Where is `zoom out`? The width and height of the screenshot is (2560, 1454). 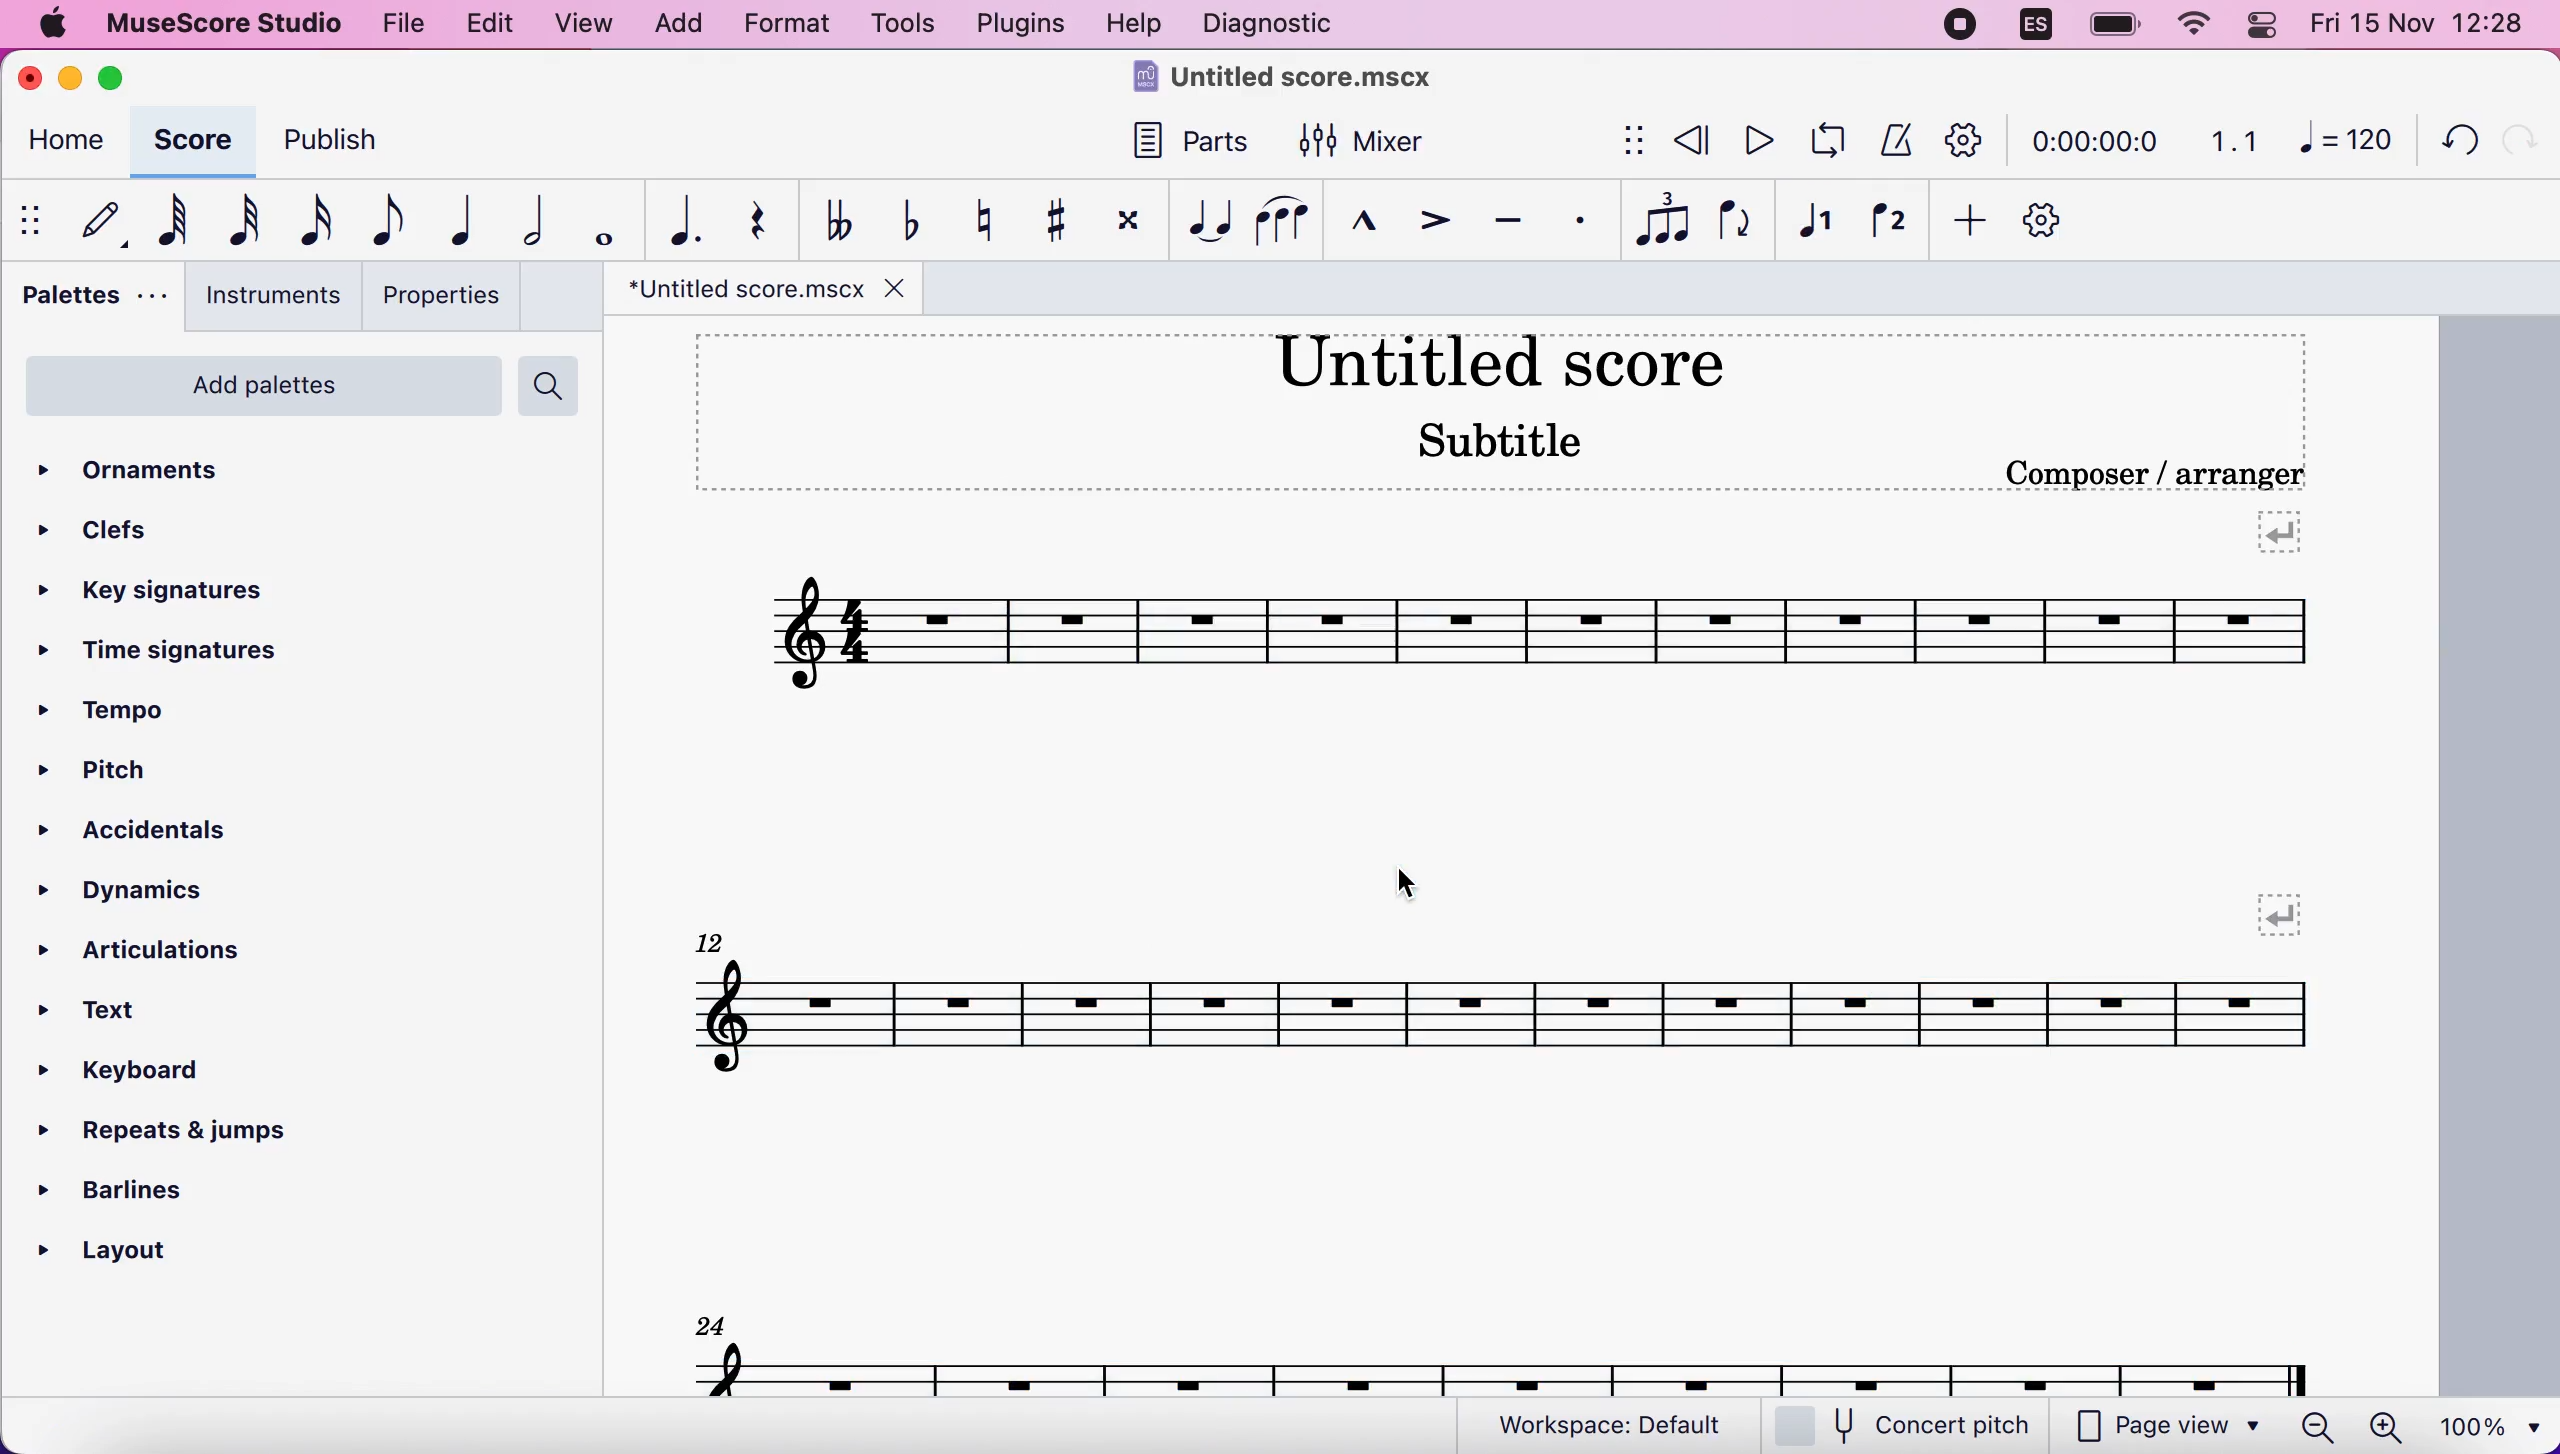 zoom out is located at coordinates (2318, 1426).